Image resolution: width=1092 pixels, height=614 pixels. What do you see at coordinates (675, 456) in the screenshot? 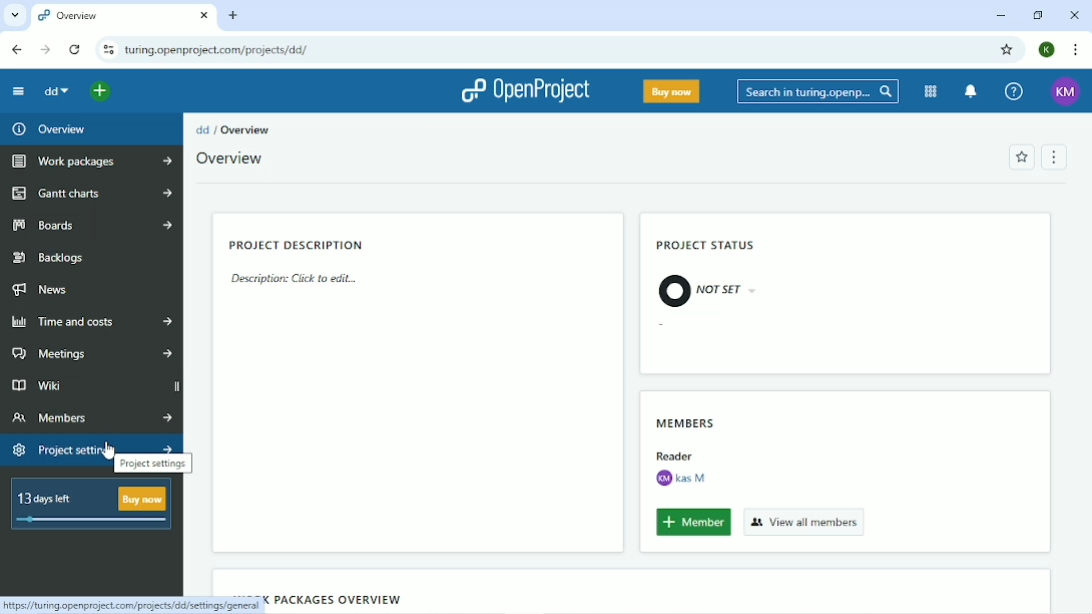
I see `Reader` at bounding box center [675, 456].